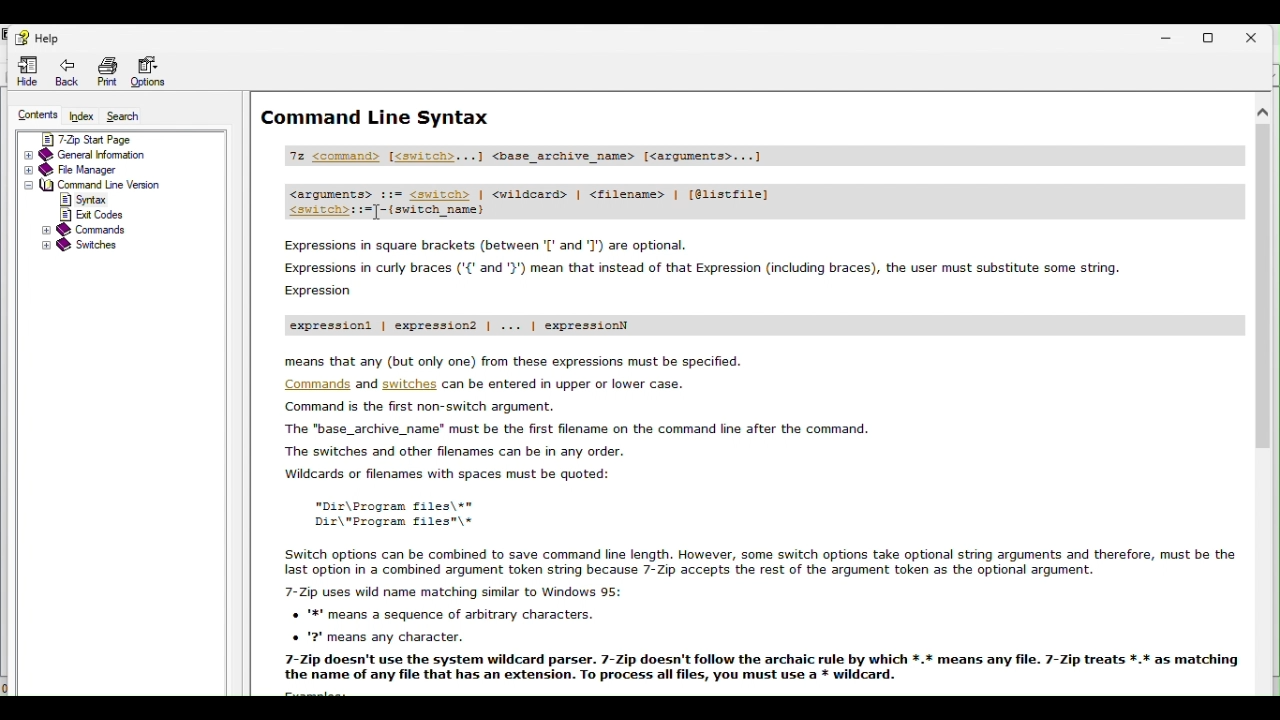 This screenshot has height=720, width=1280. Describe the element at coordinates (103, 70) in the screenshot. I see `Print` at that location.